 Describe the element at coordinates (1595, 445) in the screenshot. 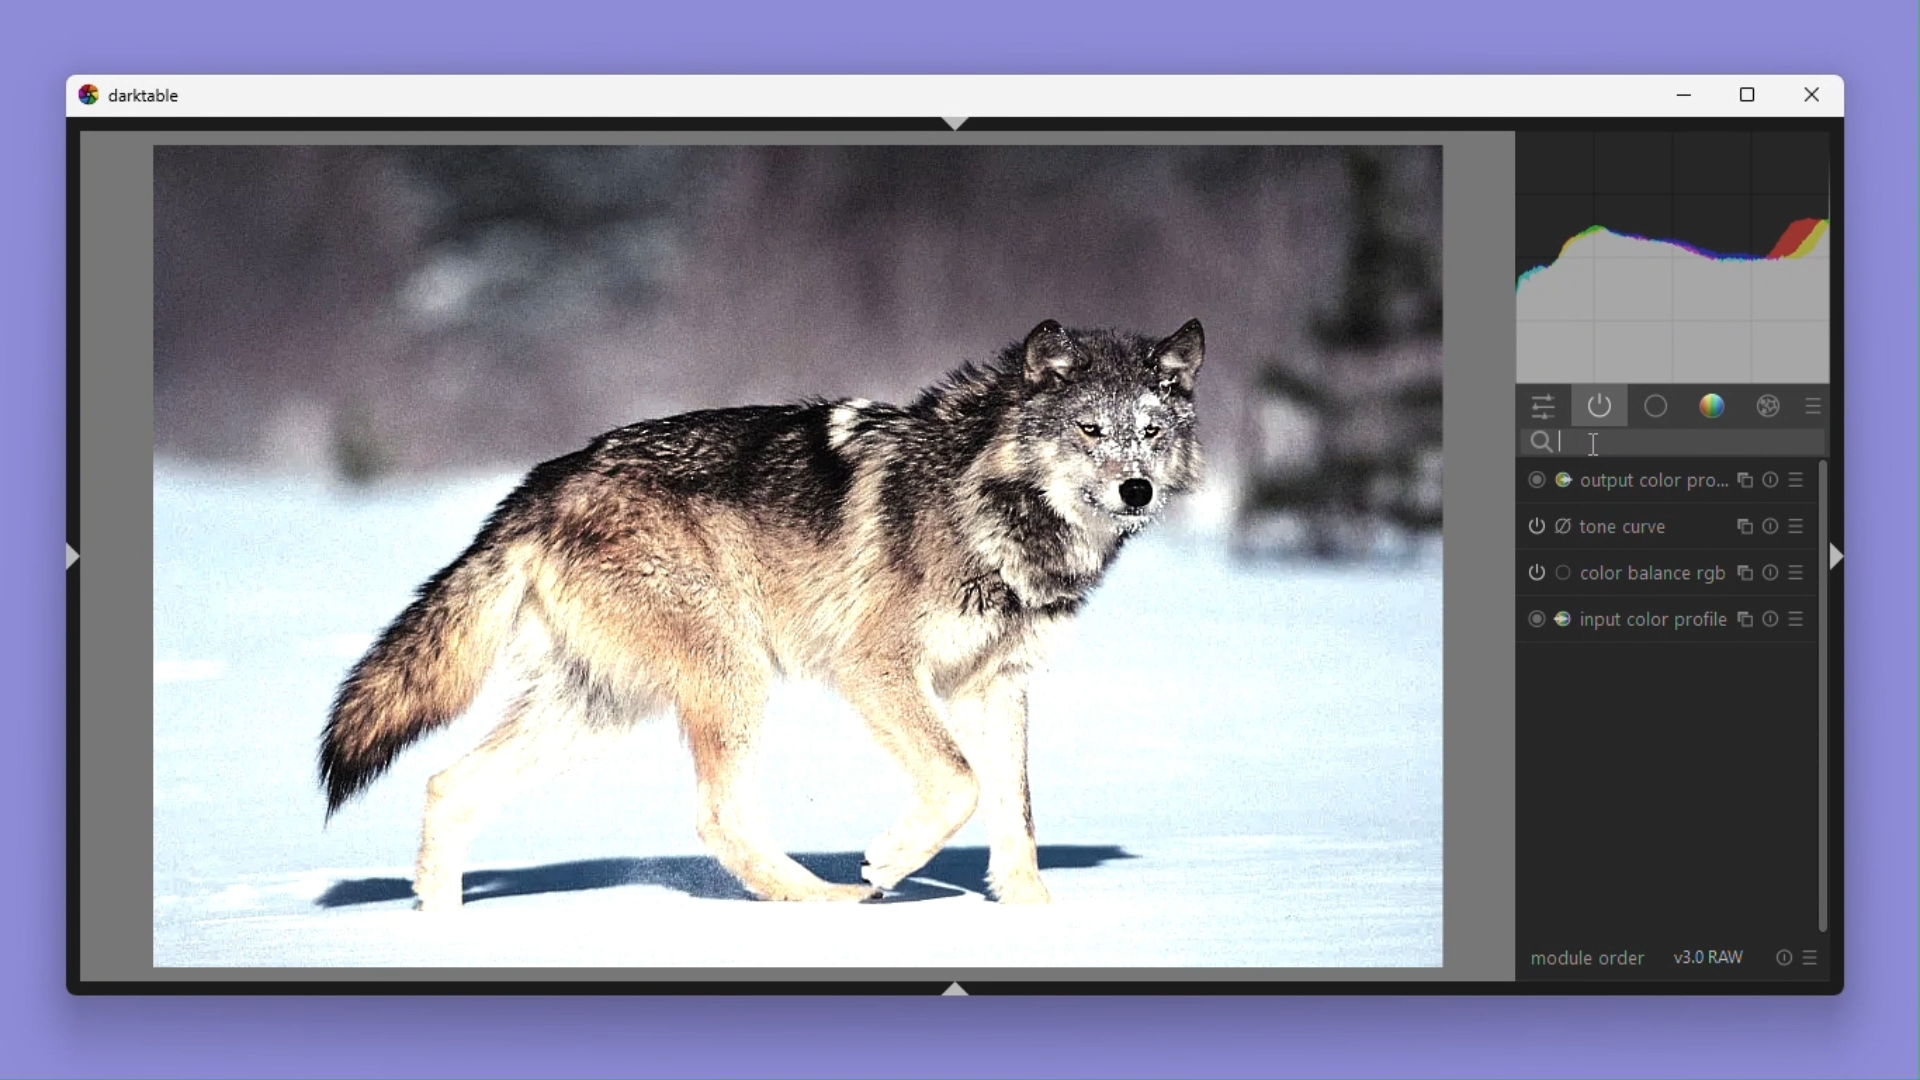

I see `text cursor` at that location.